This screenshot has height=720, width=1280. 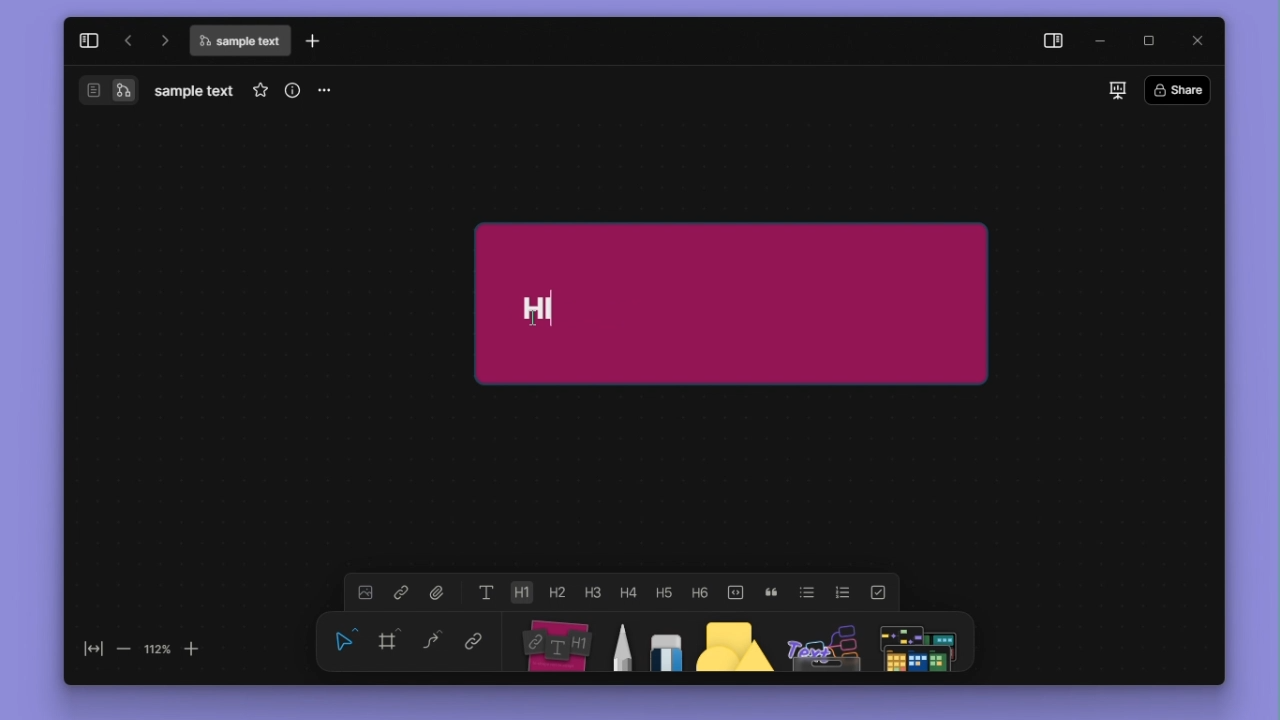 I want to click on view info, so click(x=293, y=90).